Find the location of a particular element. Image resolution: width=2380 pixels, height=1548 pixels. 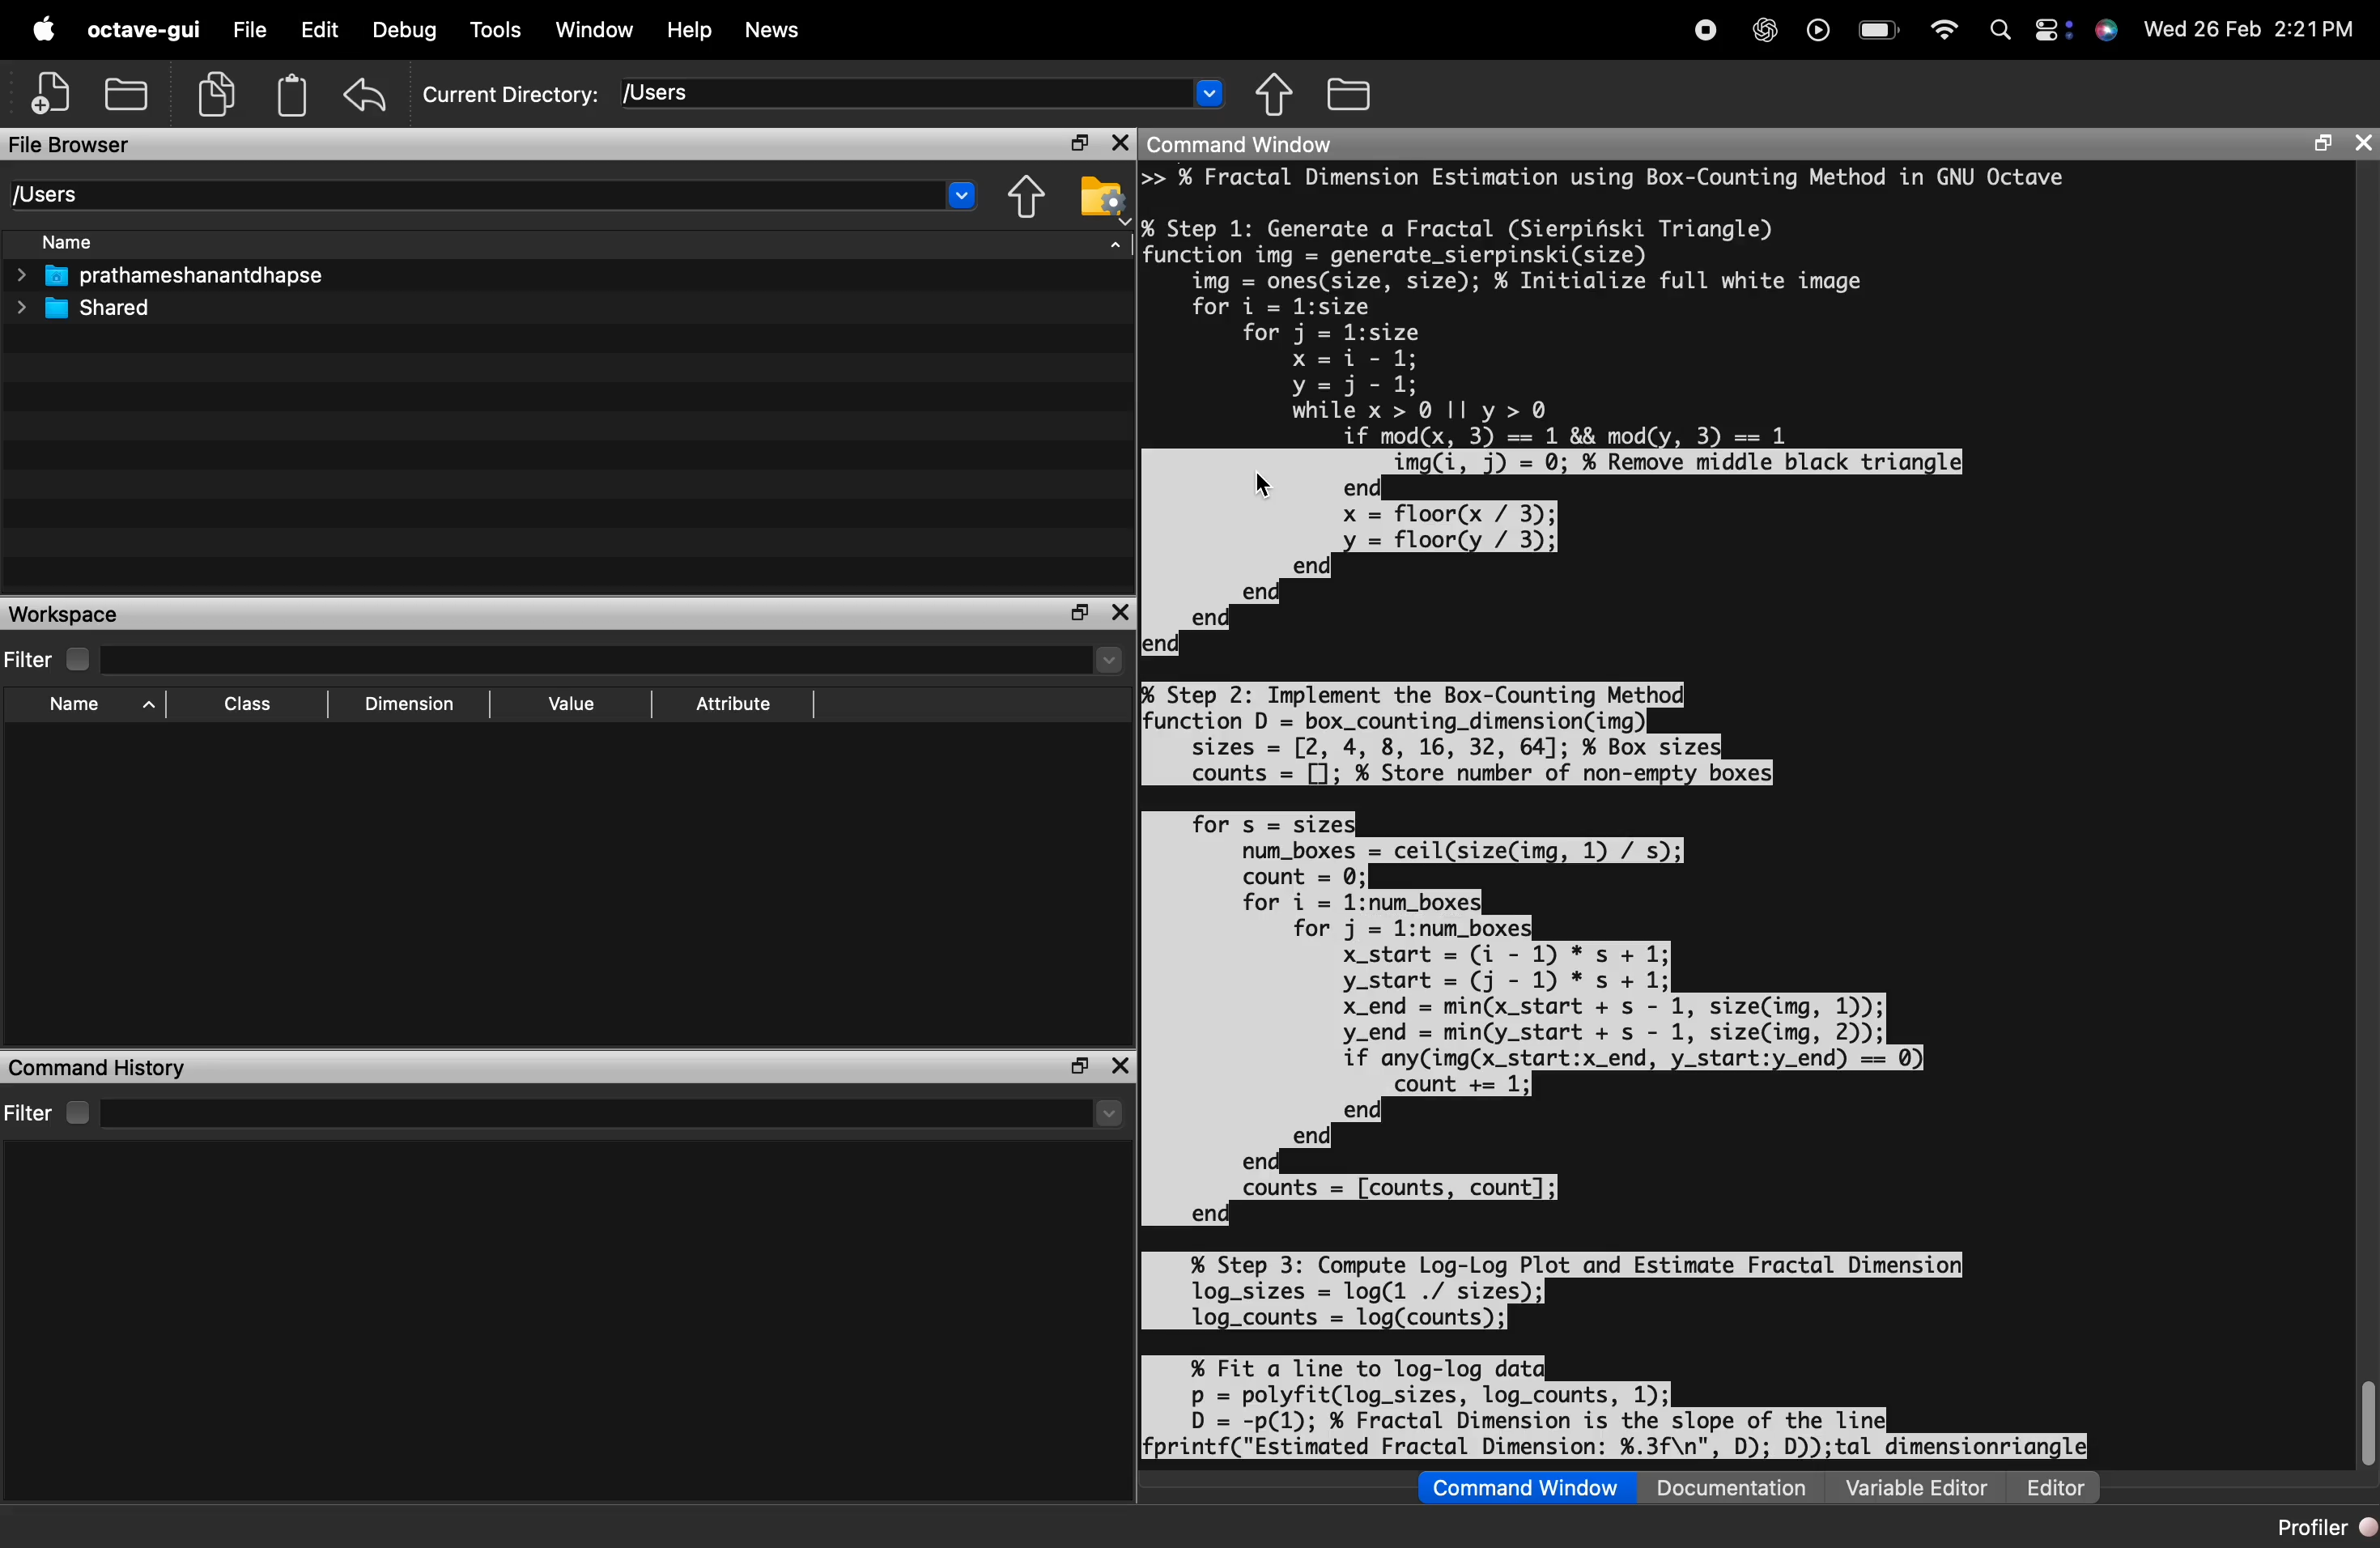

wifi is located at coordinates (1949, 22).